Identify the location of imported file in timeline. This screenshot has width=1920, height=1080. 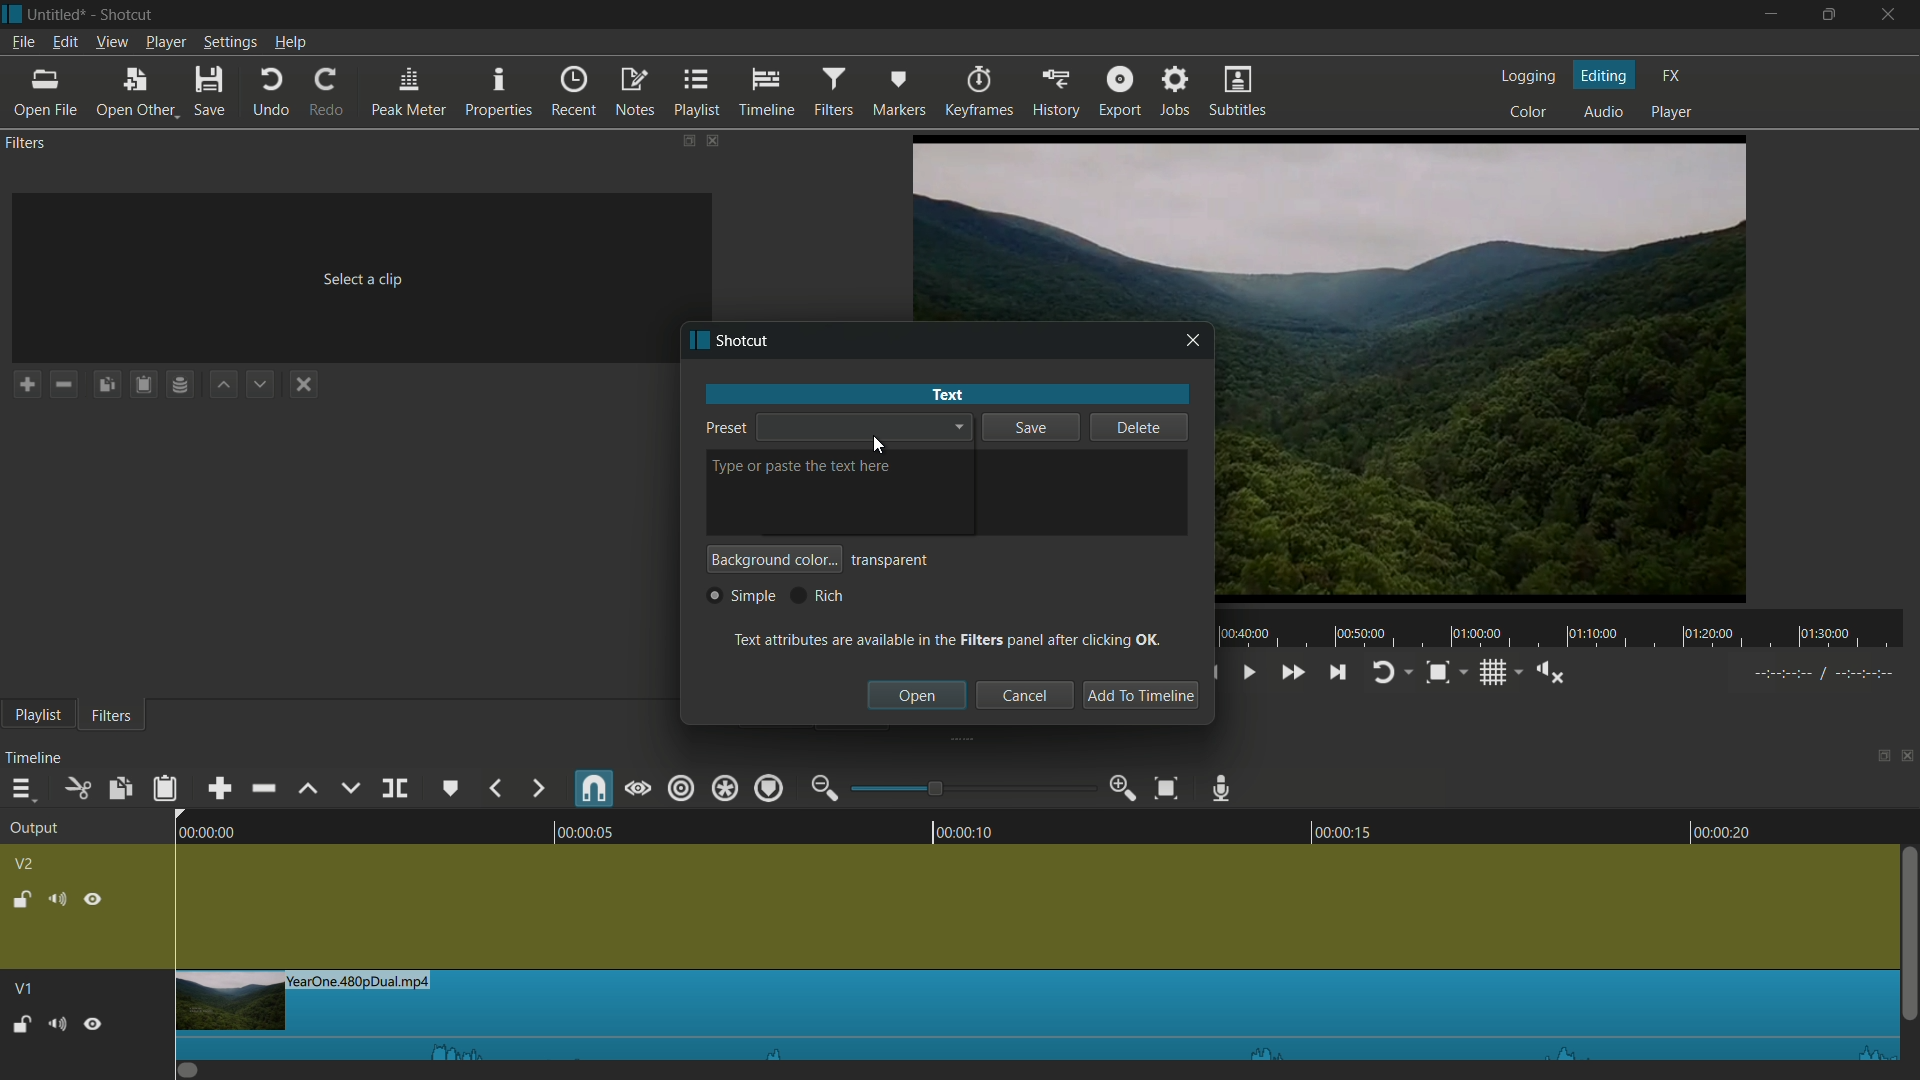
(1037, 1015).